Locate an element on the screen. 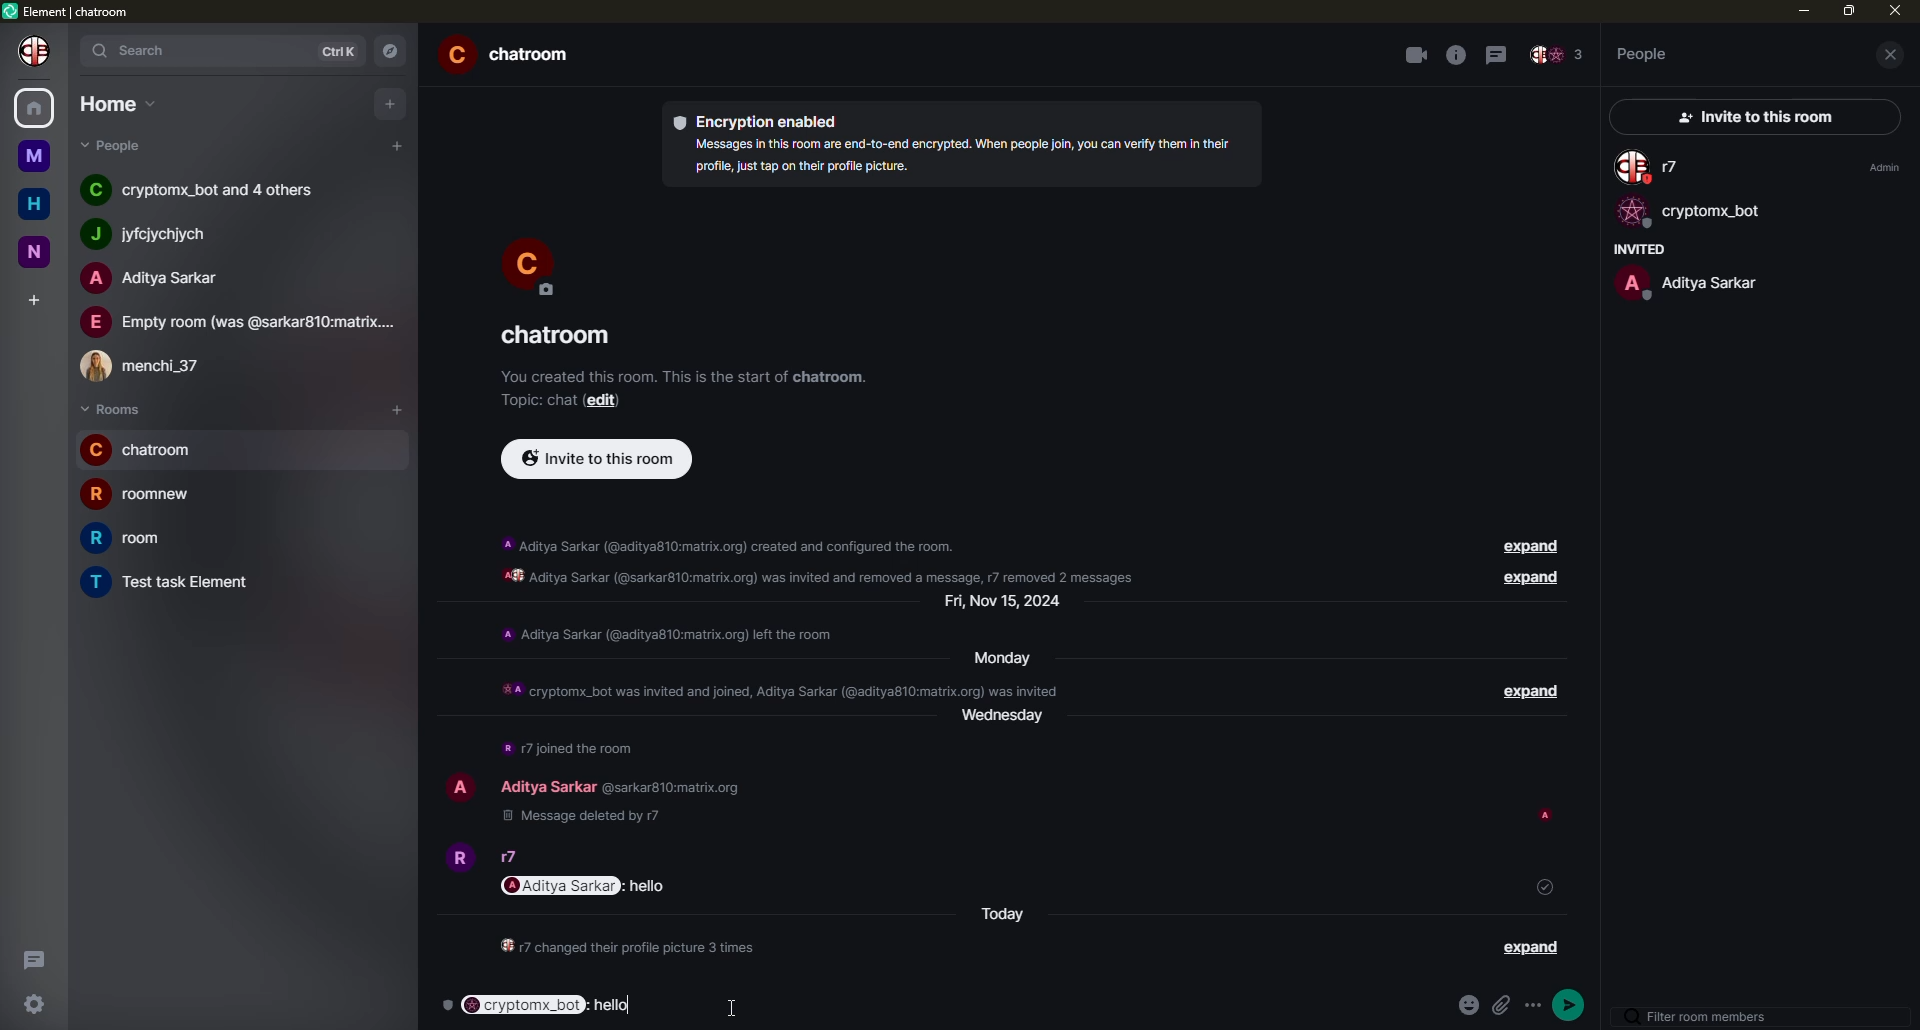 This screenshot has height=1030, width=1920. people is located at coordinates (547, 786).